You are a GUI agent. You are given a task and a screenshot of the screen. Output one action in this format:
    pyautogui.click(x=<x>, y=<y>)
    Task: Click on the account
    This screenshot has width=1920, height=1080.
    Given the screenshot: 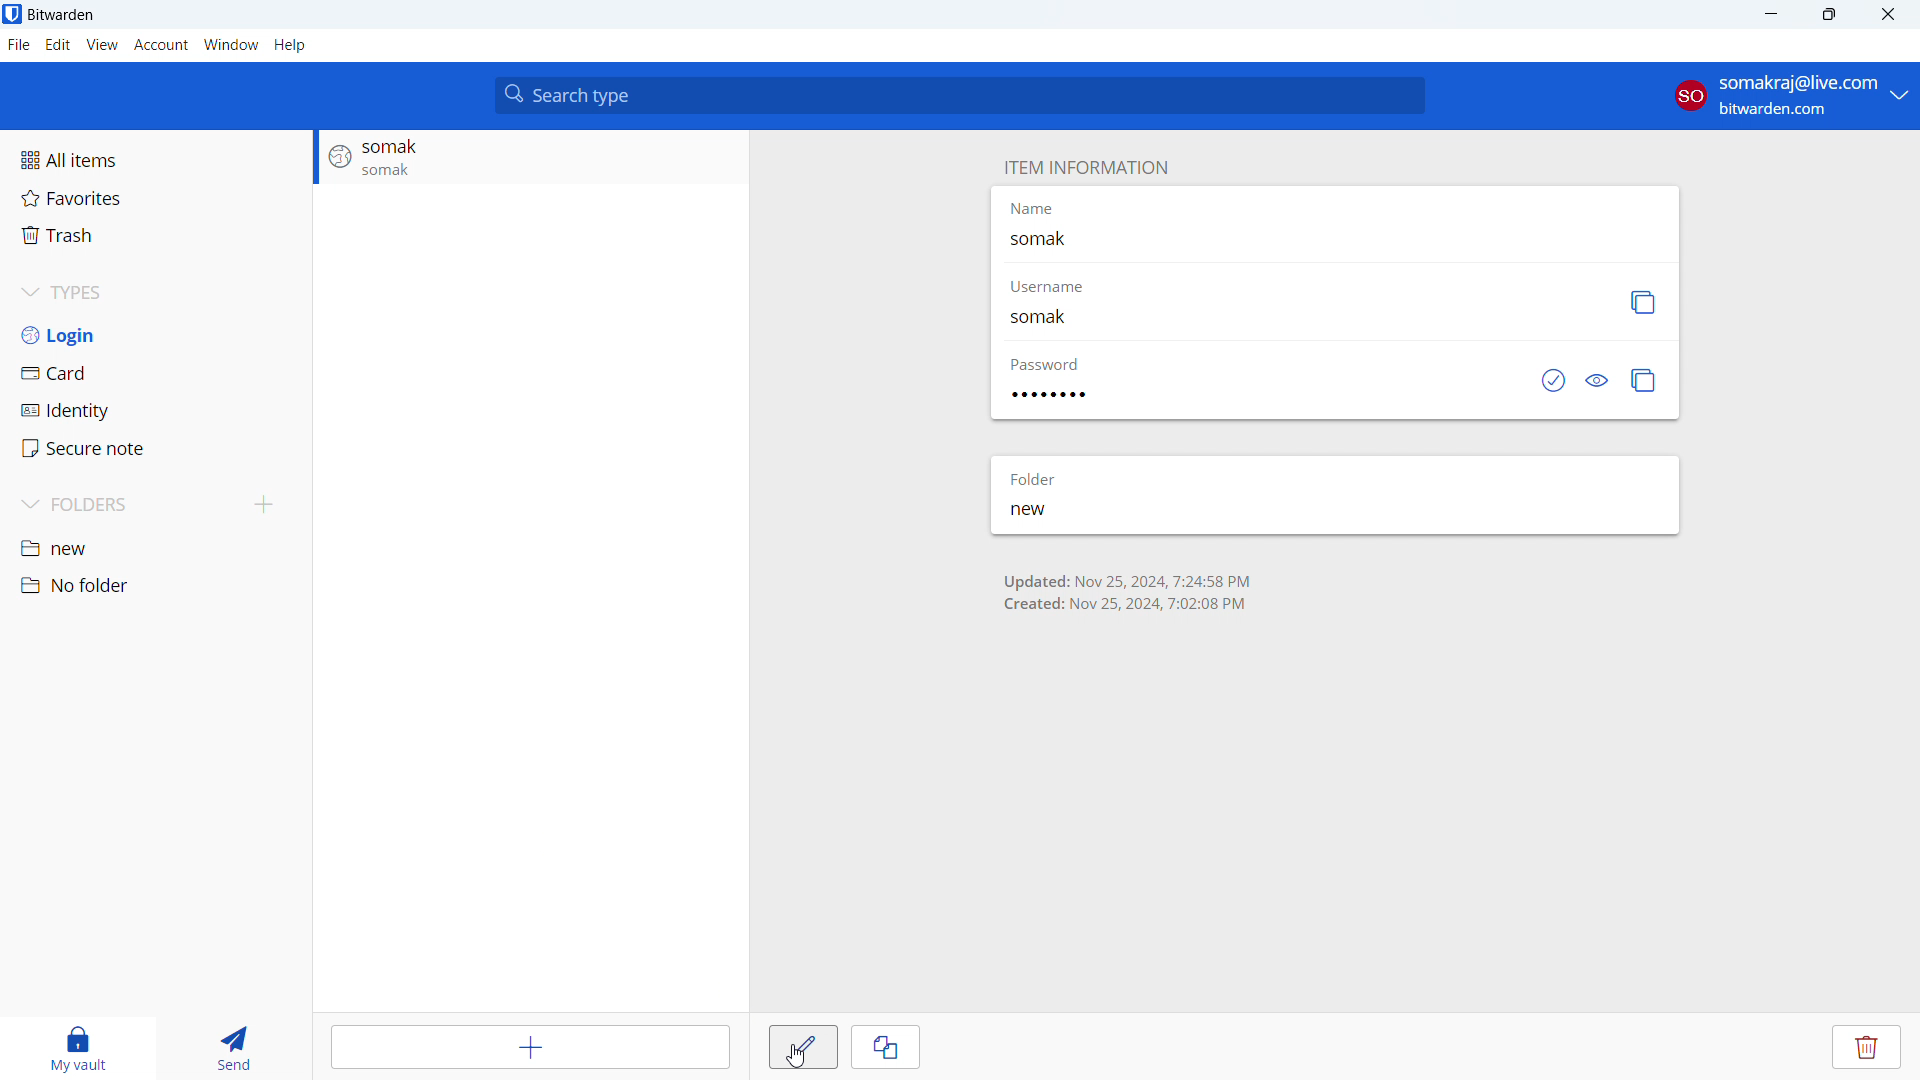 What is the action you would take?
    pyautogui.click(x=162, y=45)
    